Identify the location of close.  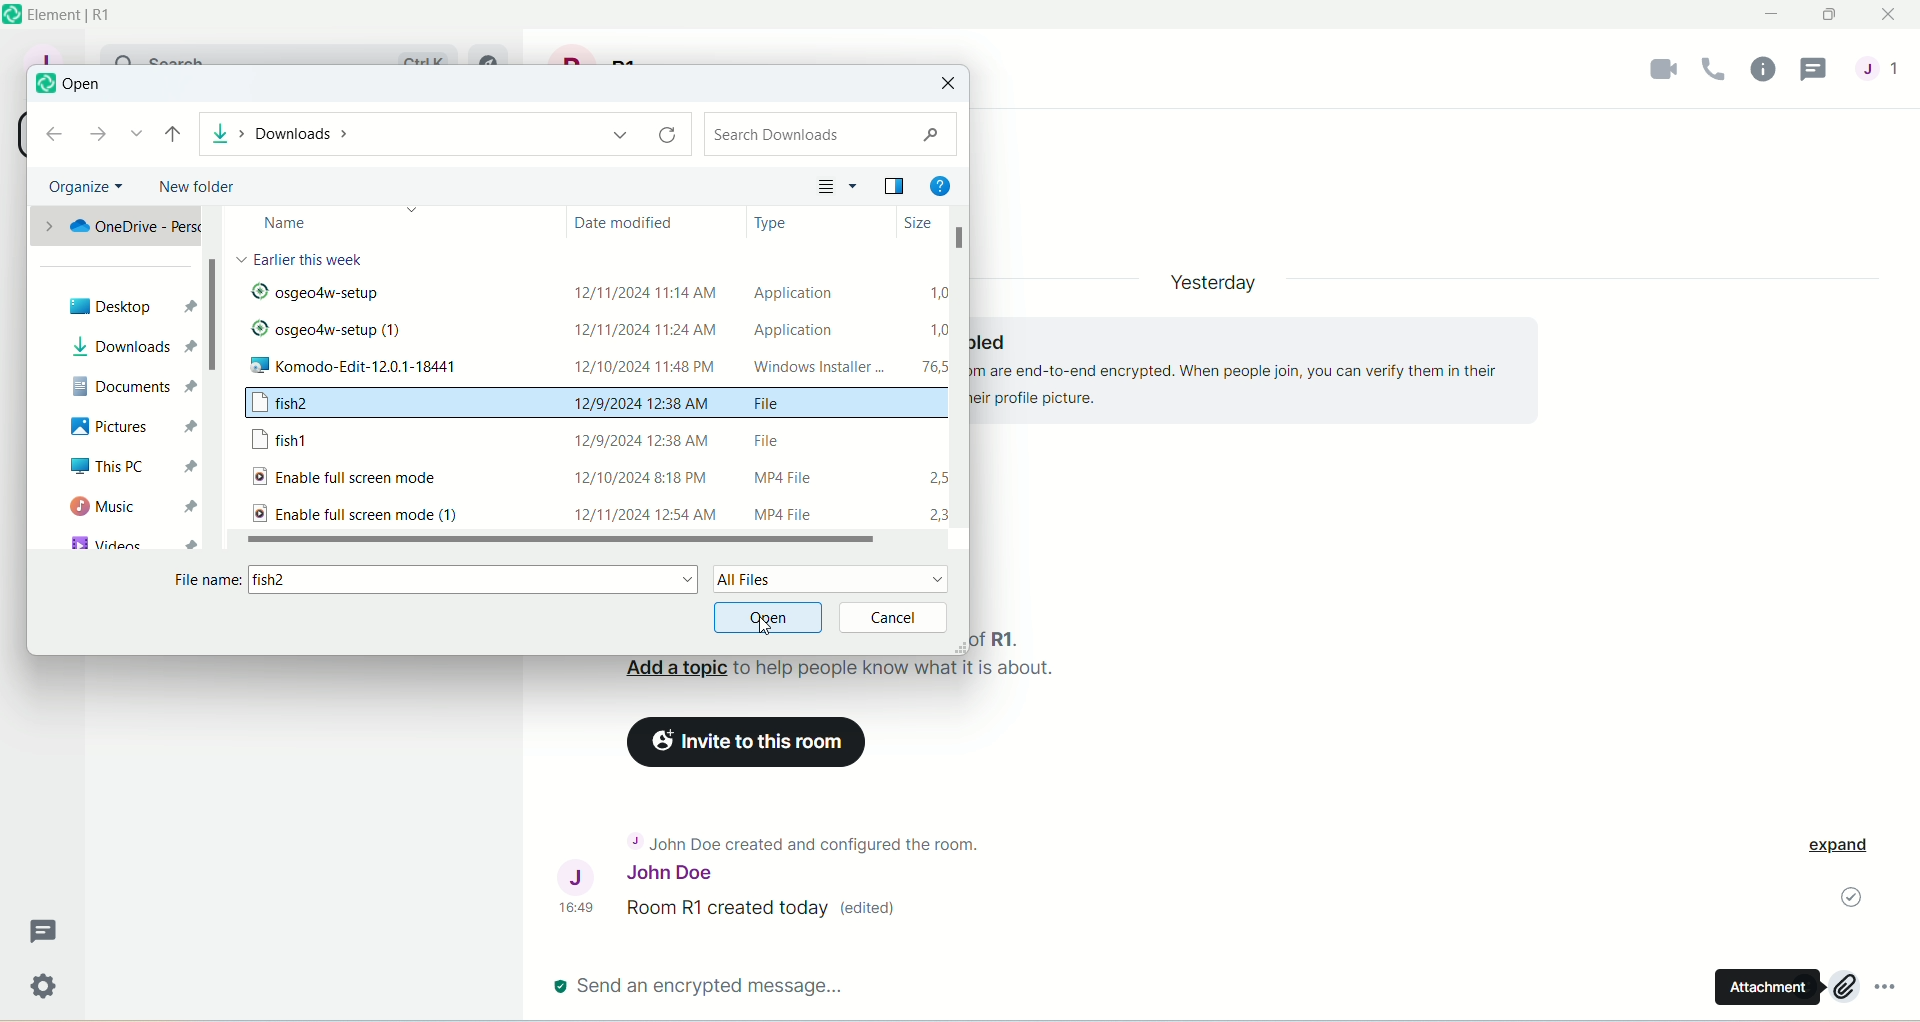
(950, 84).